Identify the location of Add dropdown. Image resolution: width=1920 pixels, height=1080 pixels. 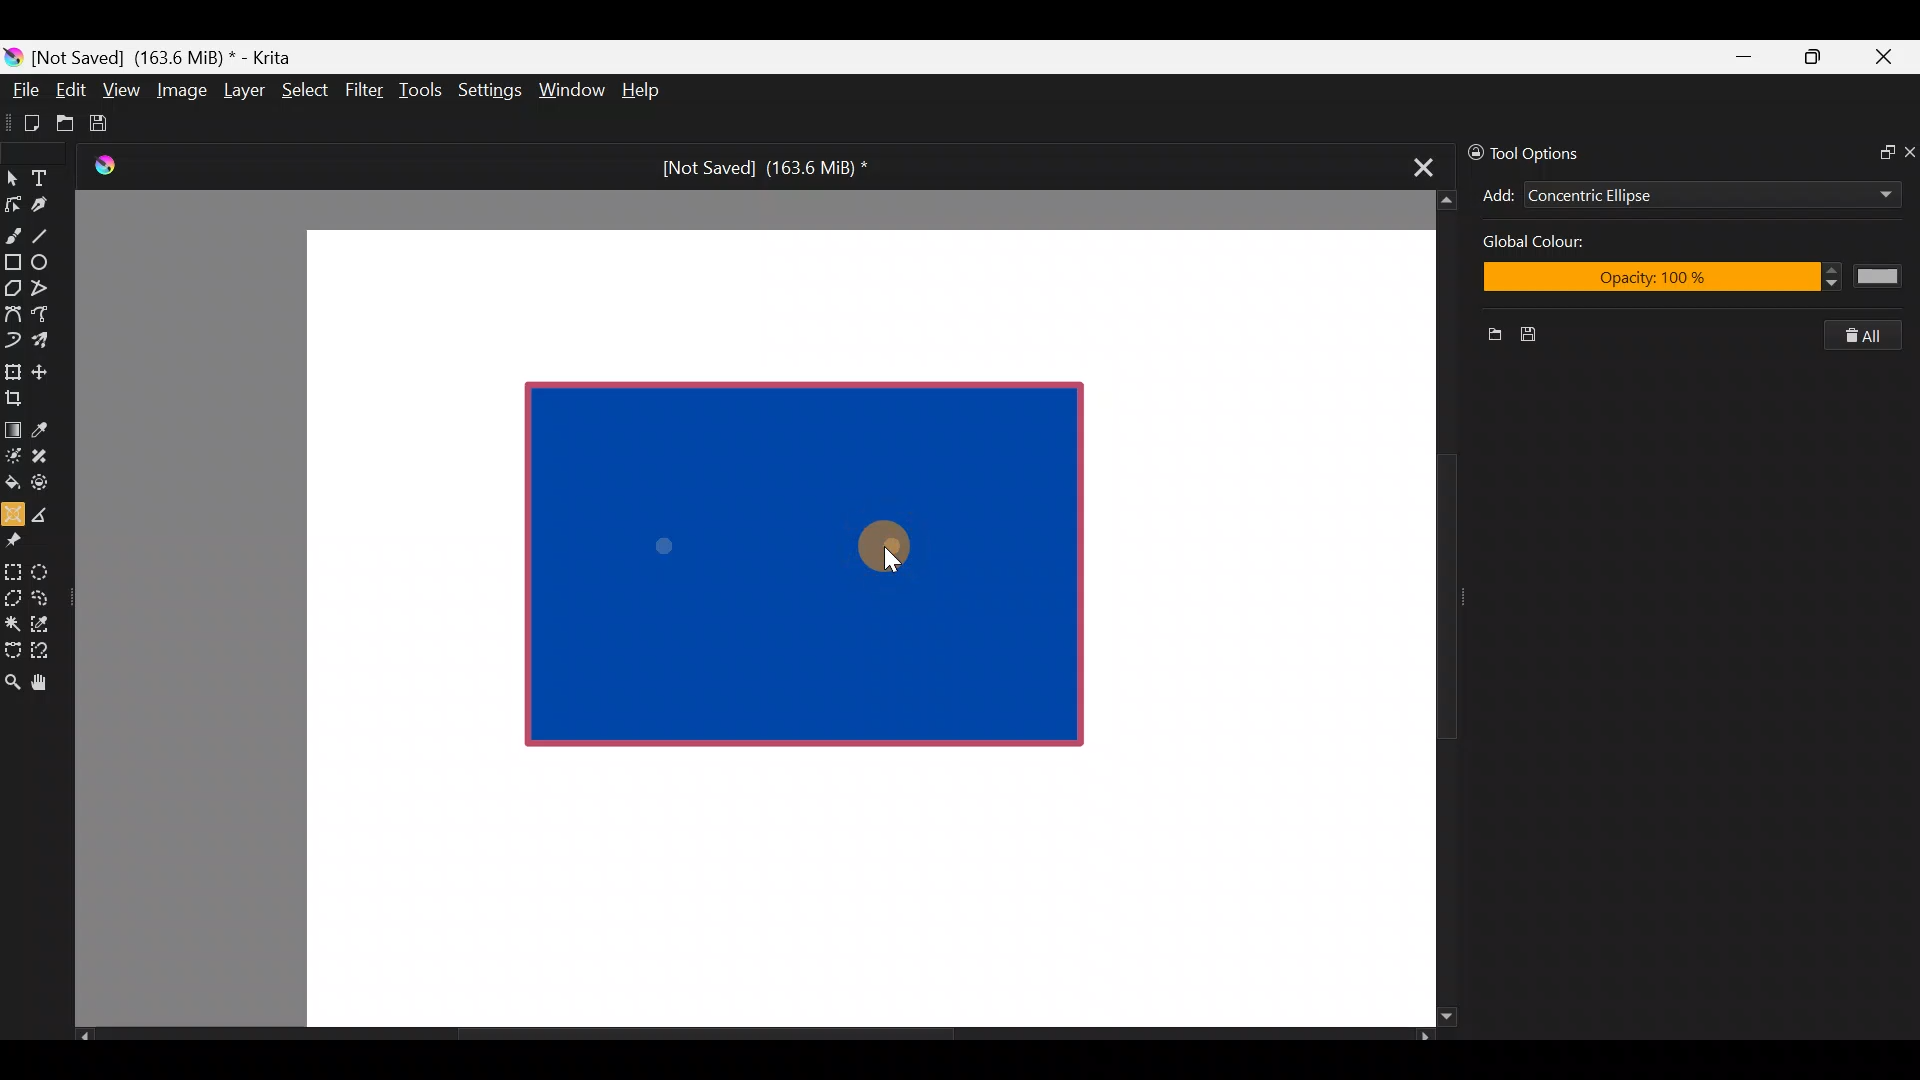
(1859, 194).